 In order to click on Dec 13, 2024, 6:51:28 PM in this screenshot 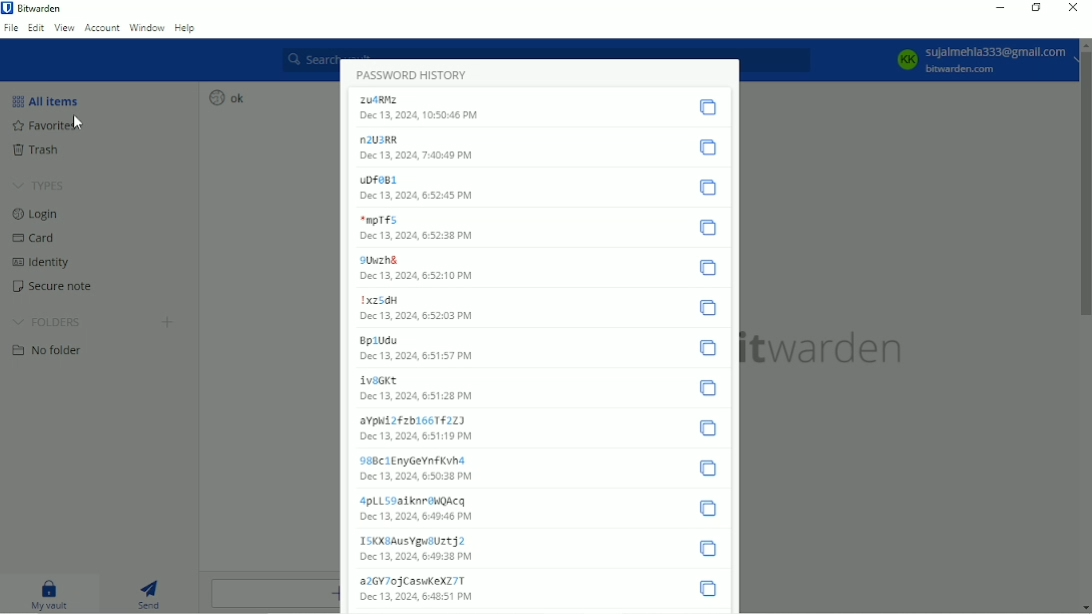, I will do `click(418, 396)`.